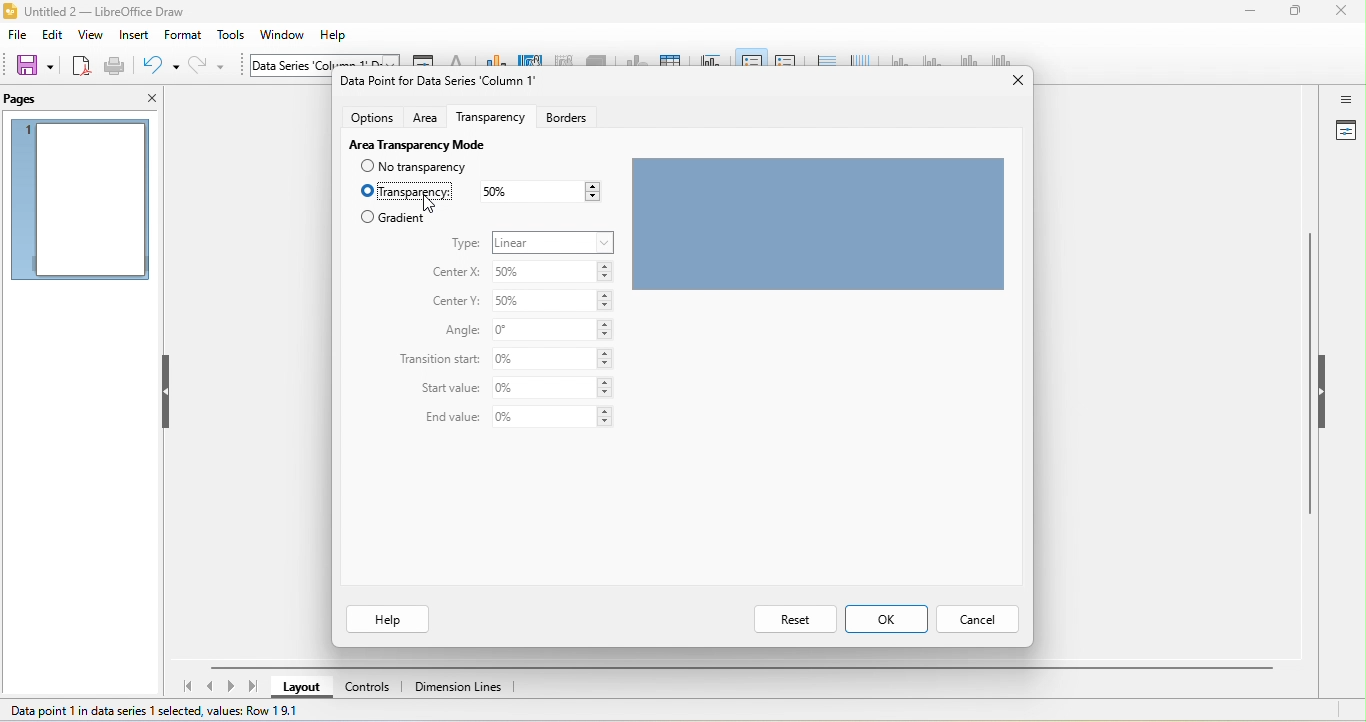 This screenshot has width=1366, height=722. Describe the element at coordinates (564, 58) in the screenshot. I see `format chat wall` at that location.